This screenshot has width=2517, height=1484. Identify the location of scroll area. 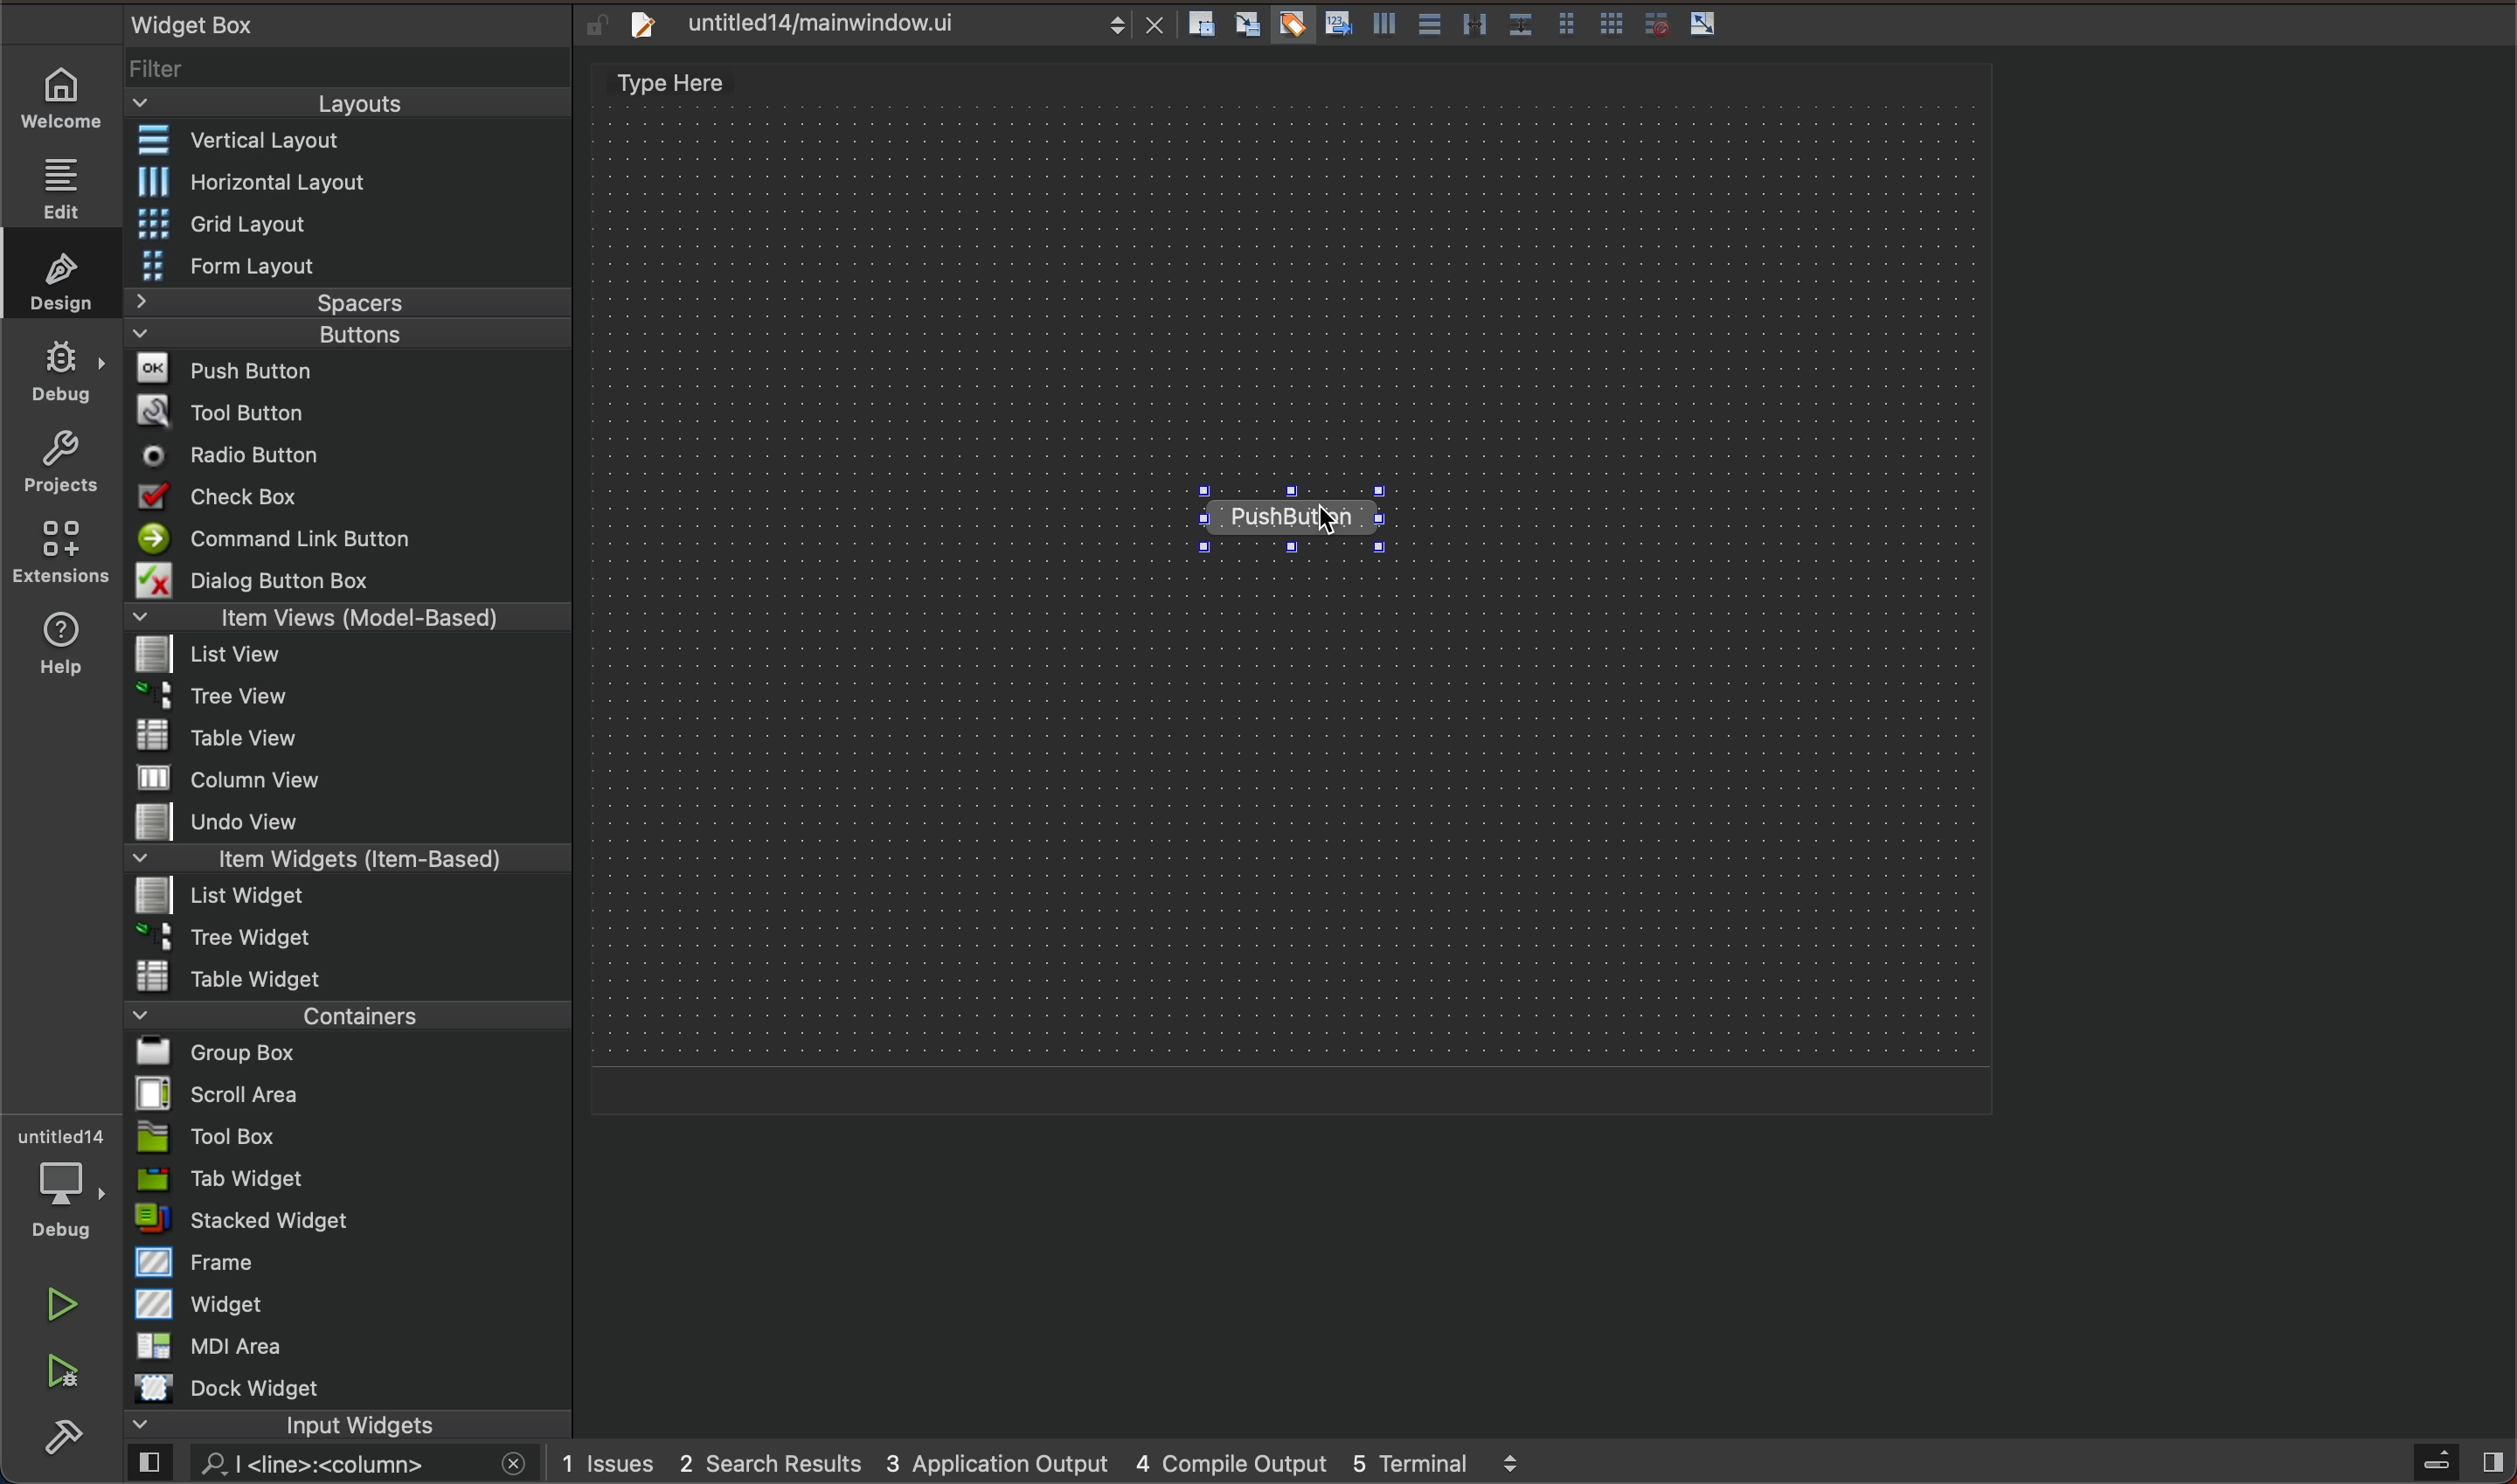
(348, 1096).